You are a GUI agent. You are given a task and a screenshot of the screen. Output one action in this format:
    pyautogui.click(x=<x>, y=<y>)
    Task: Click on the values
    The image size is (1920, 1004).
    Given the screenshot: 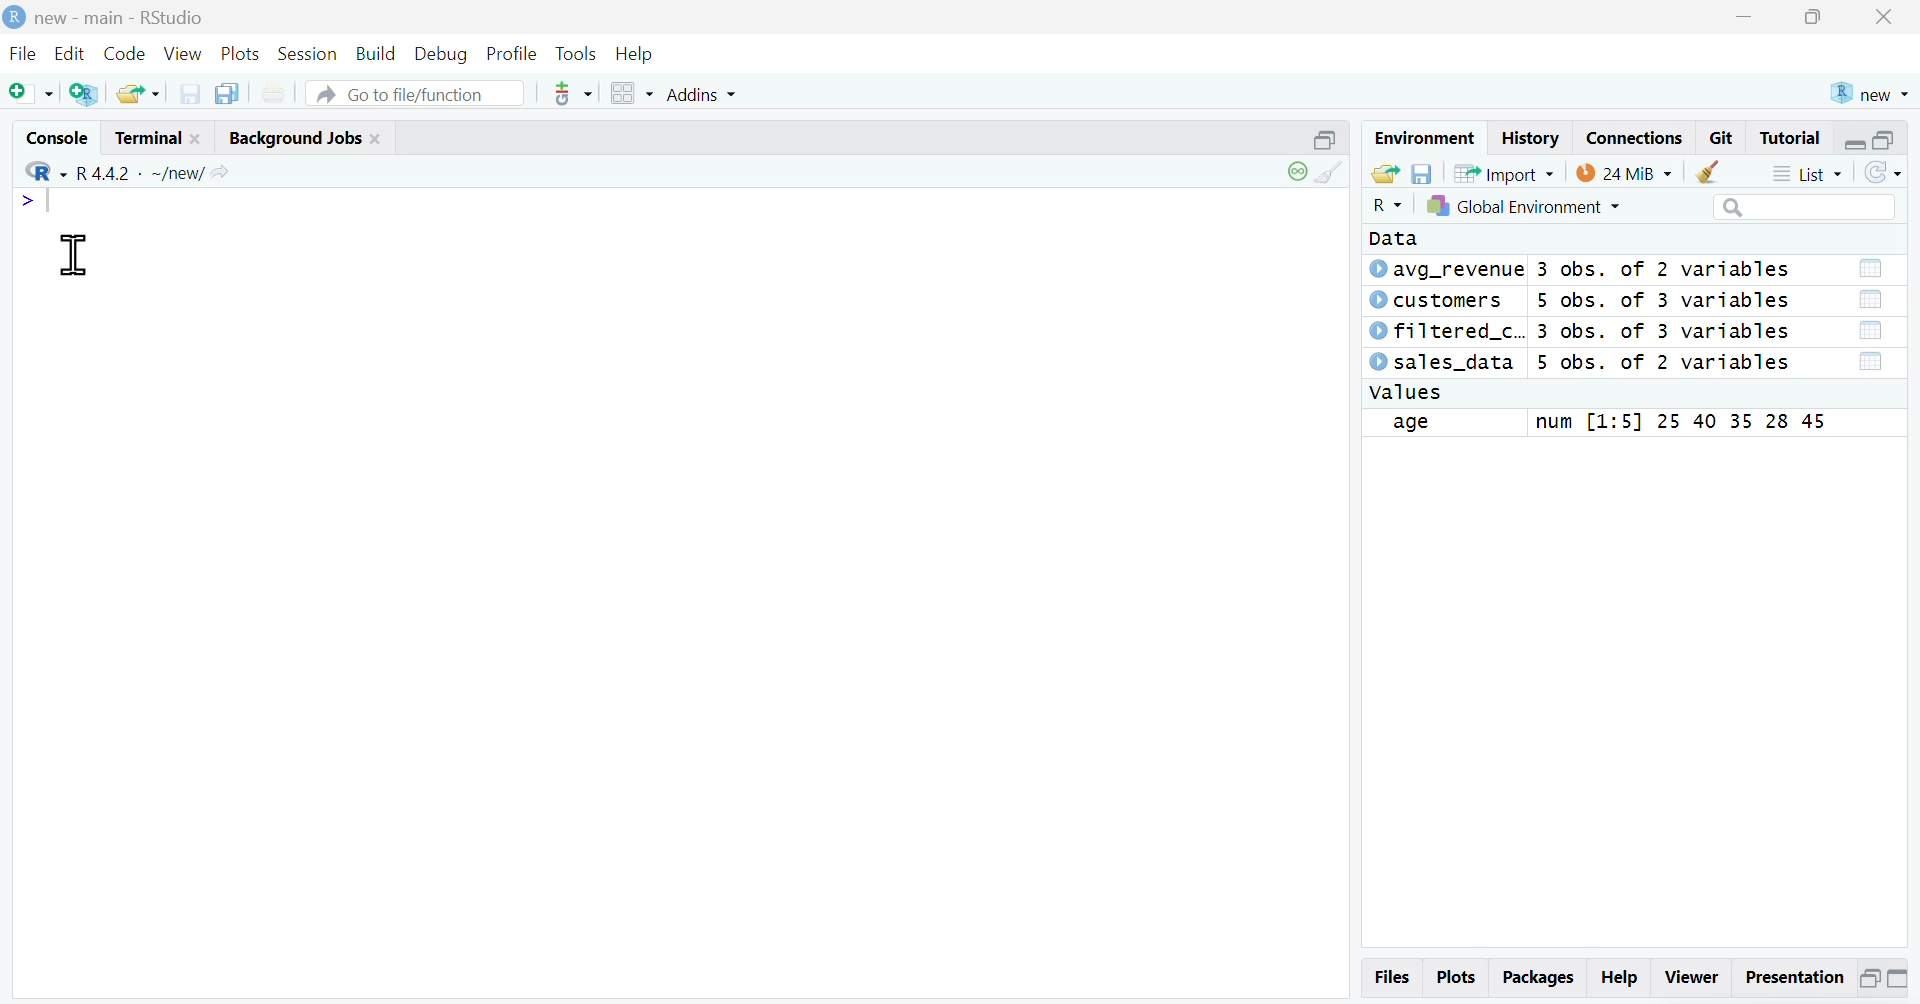 What is the action you would take?
    pyautogui.click(x=1407, y=393)
    